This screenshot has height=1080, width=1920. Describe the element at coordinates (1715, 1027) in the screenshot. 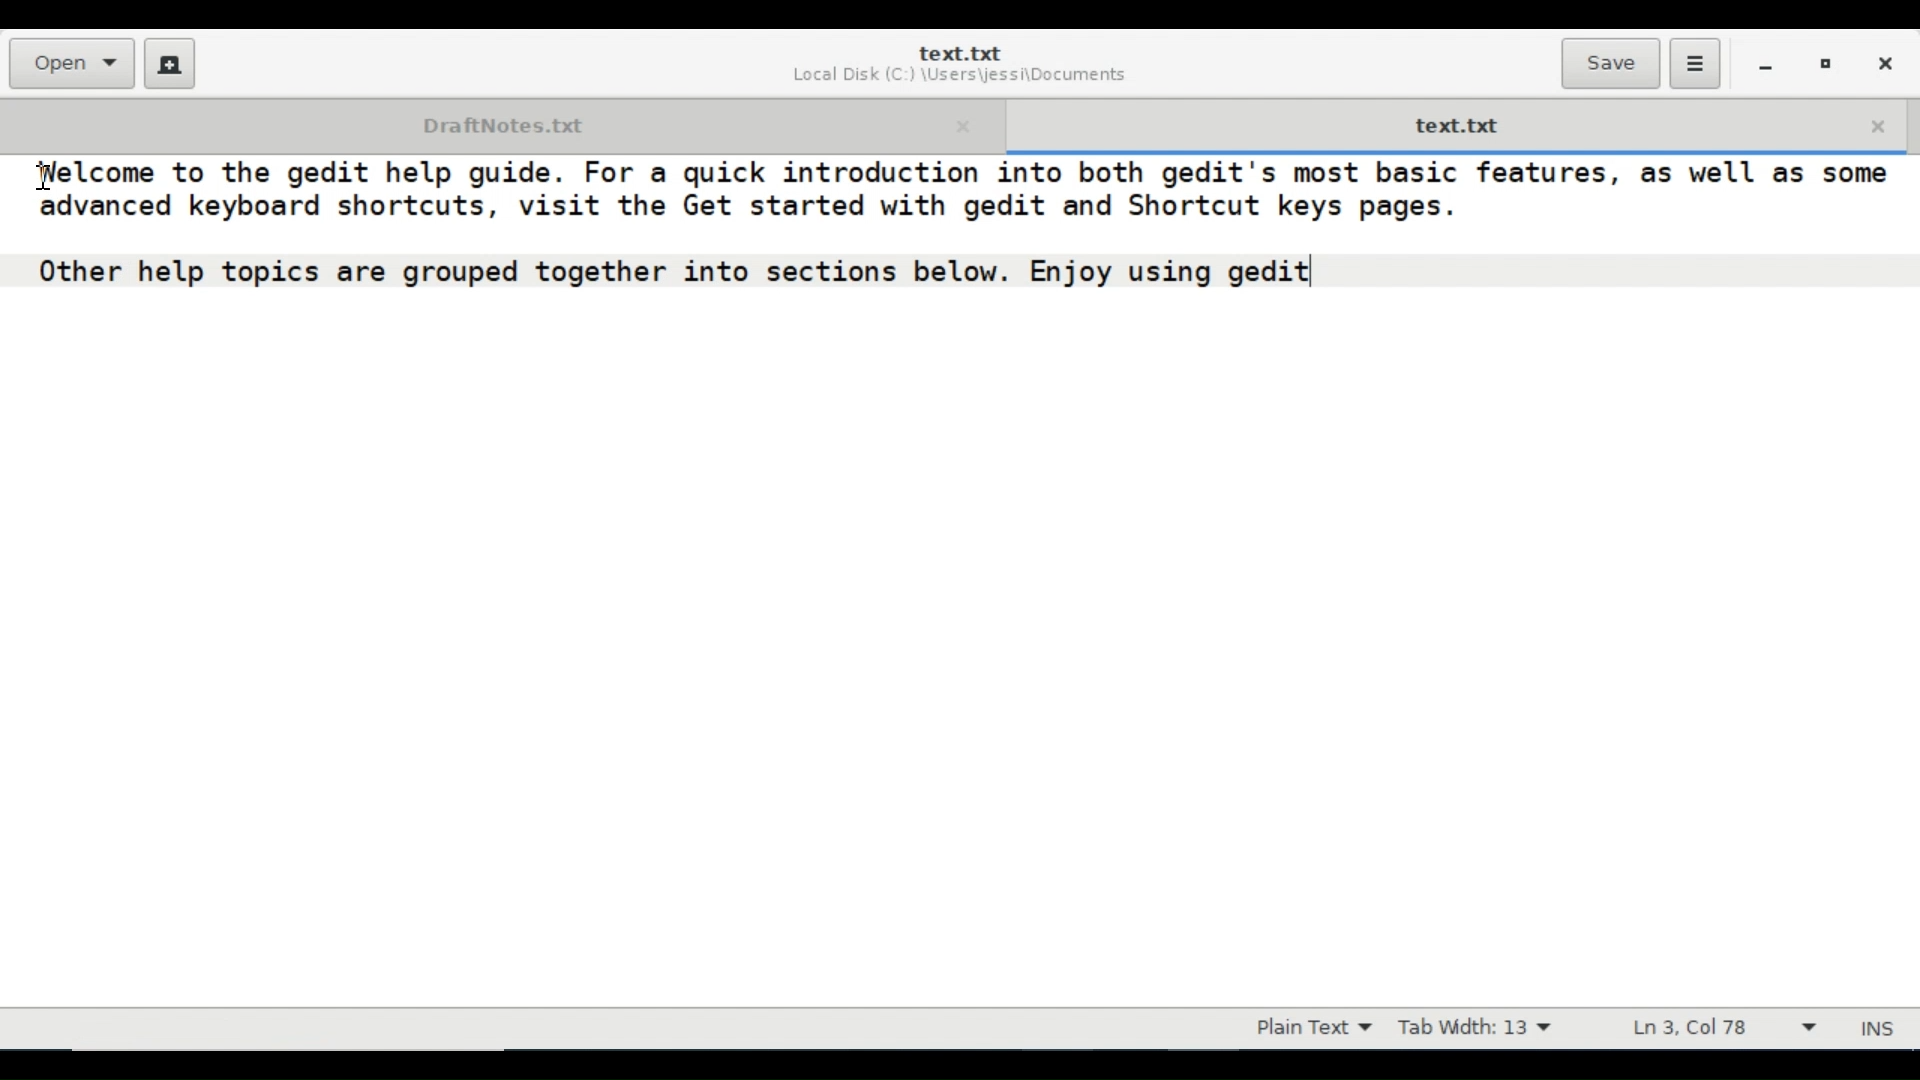

I see `Line & Column` at that location.